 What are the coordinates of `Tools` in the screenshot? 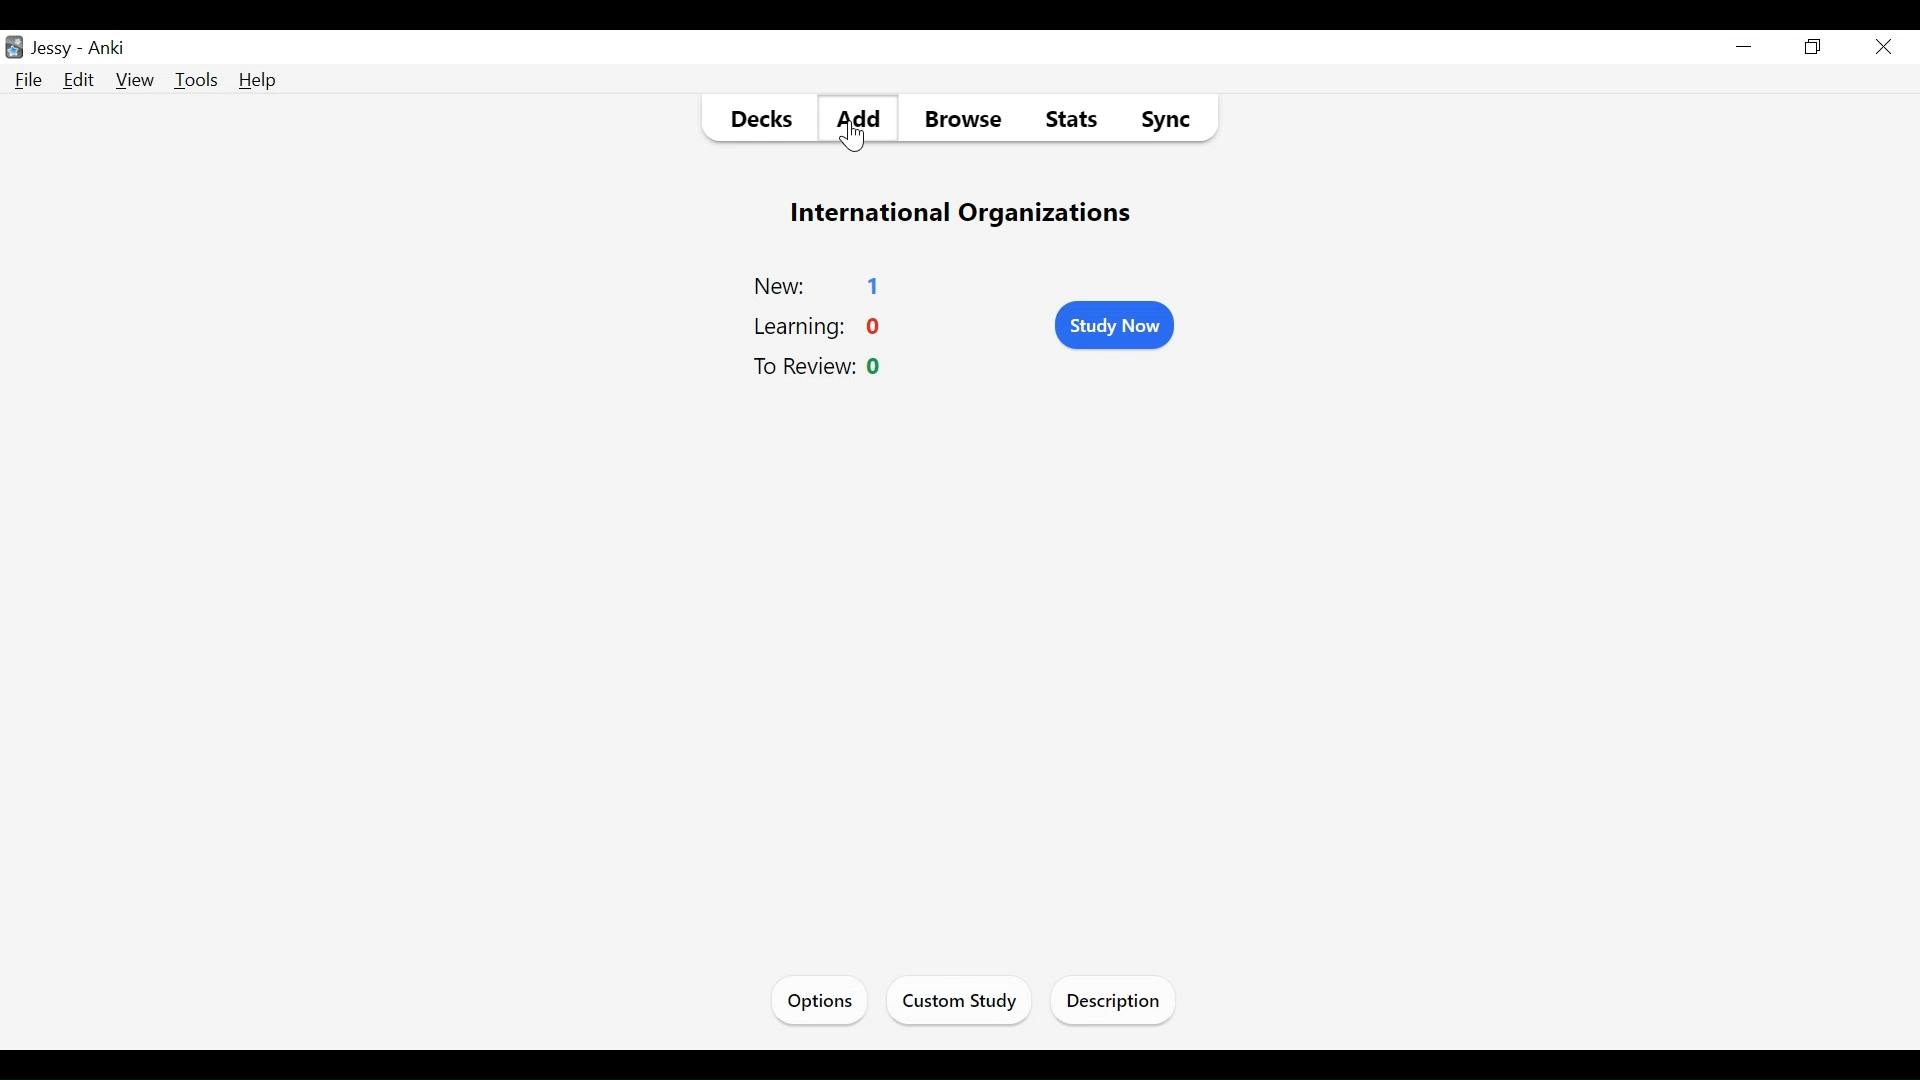 It's located at (196, 80).